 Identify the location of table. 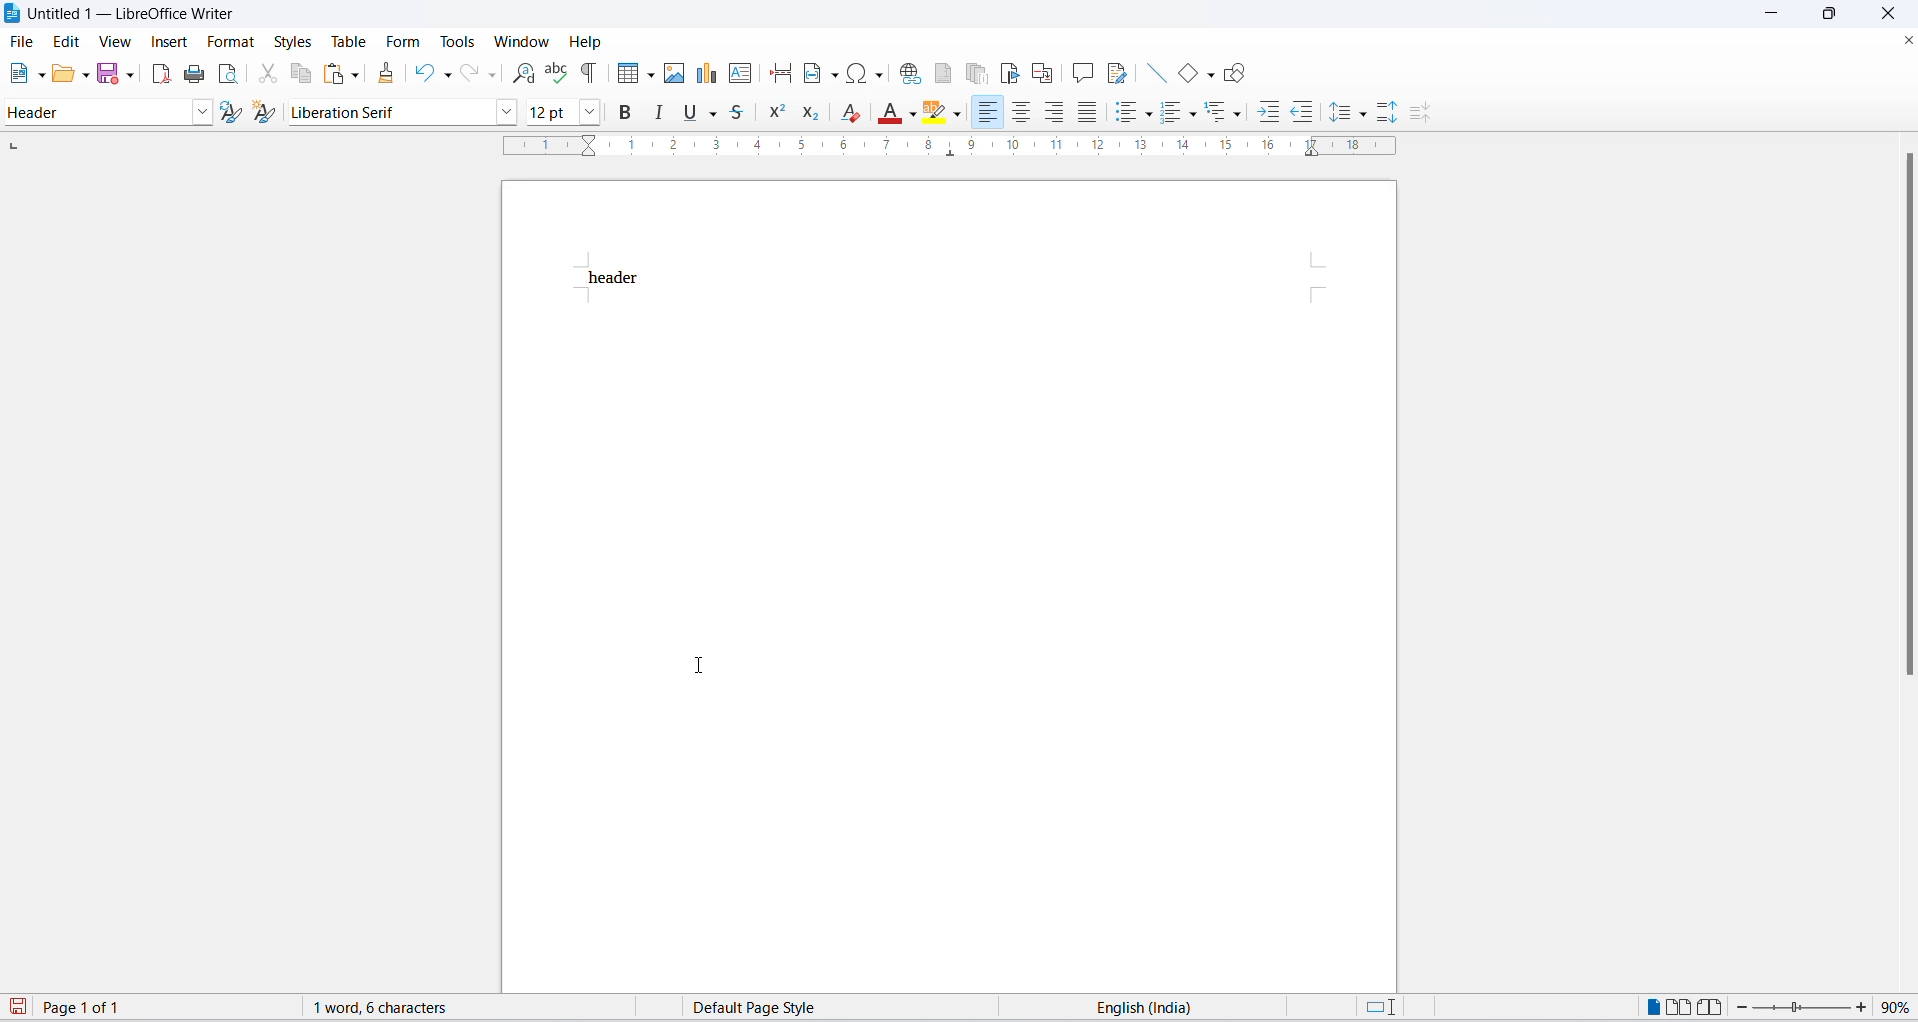
(346, 40).